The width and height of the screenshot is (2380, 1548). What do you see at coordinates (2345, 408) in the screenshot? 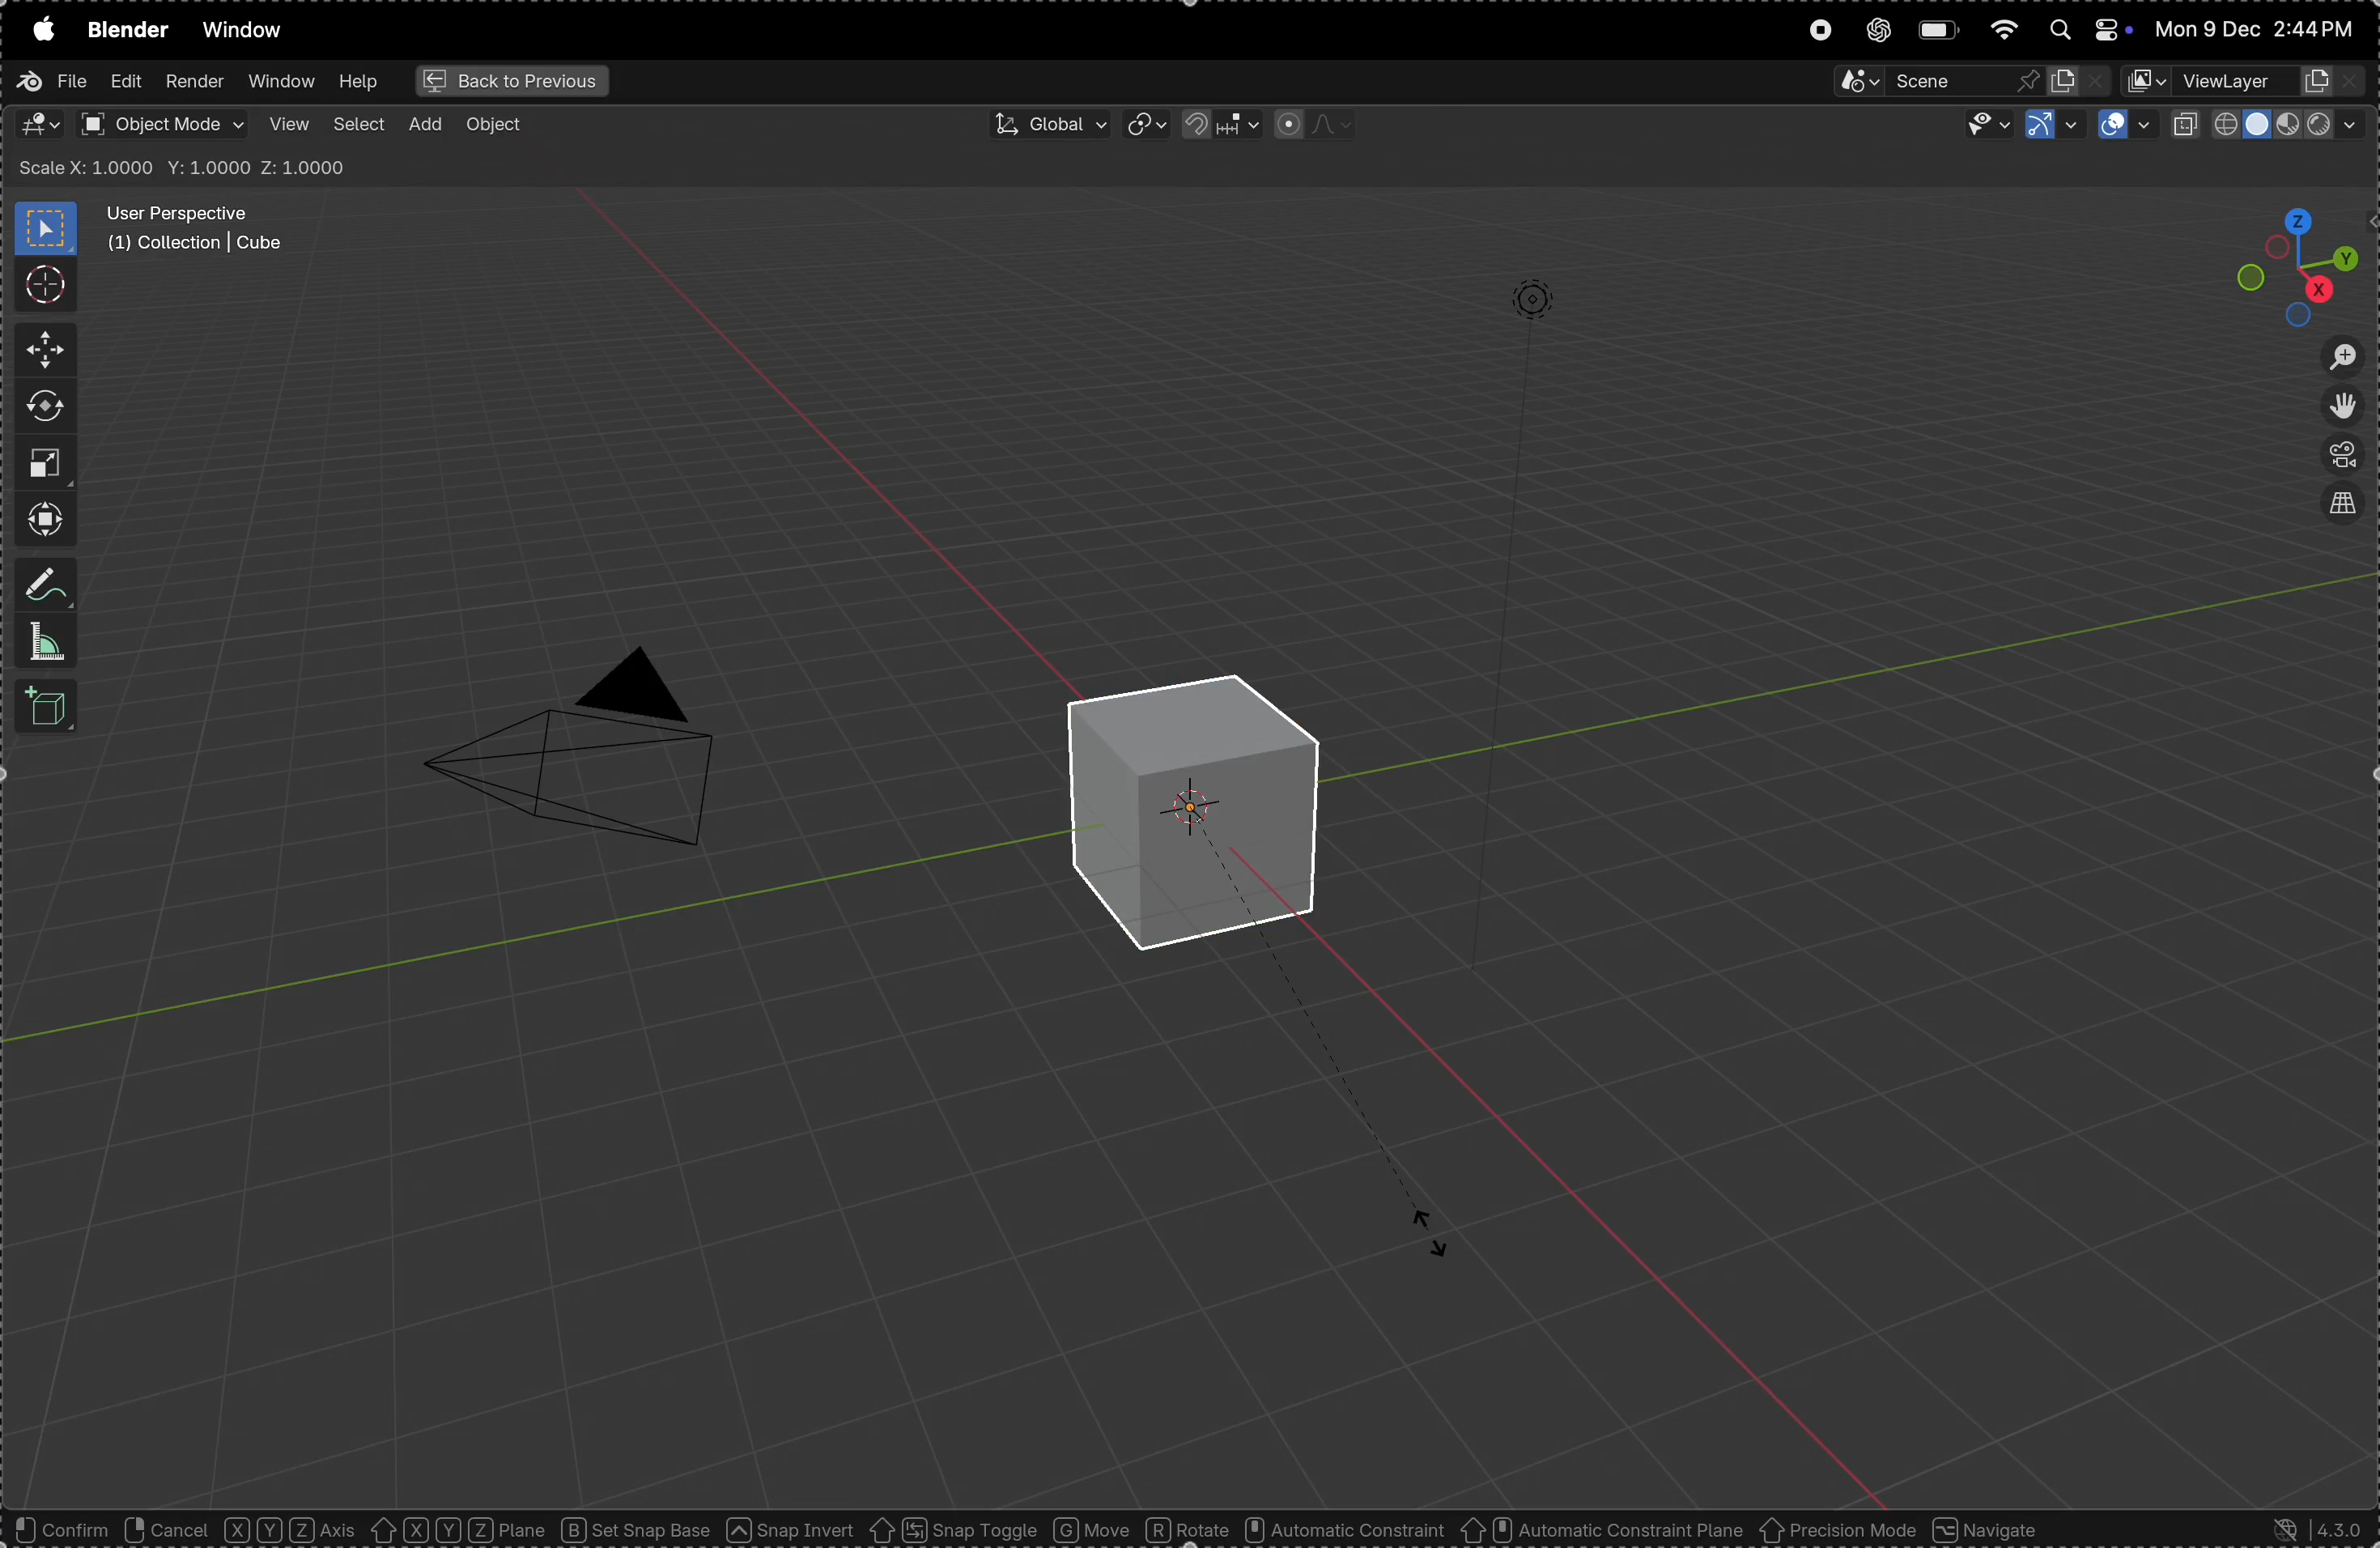
I see `move the view` at bounding box center [2345, 408].